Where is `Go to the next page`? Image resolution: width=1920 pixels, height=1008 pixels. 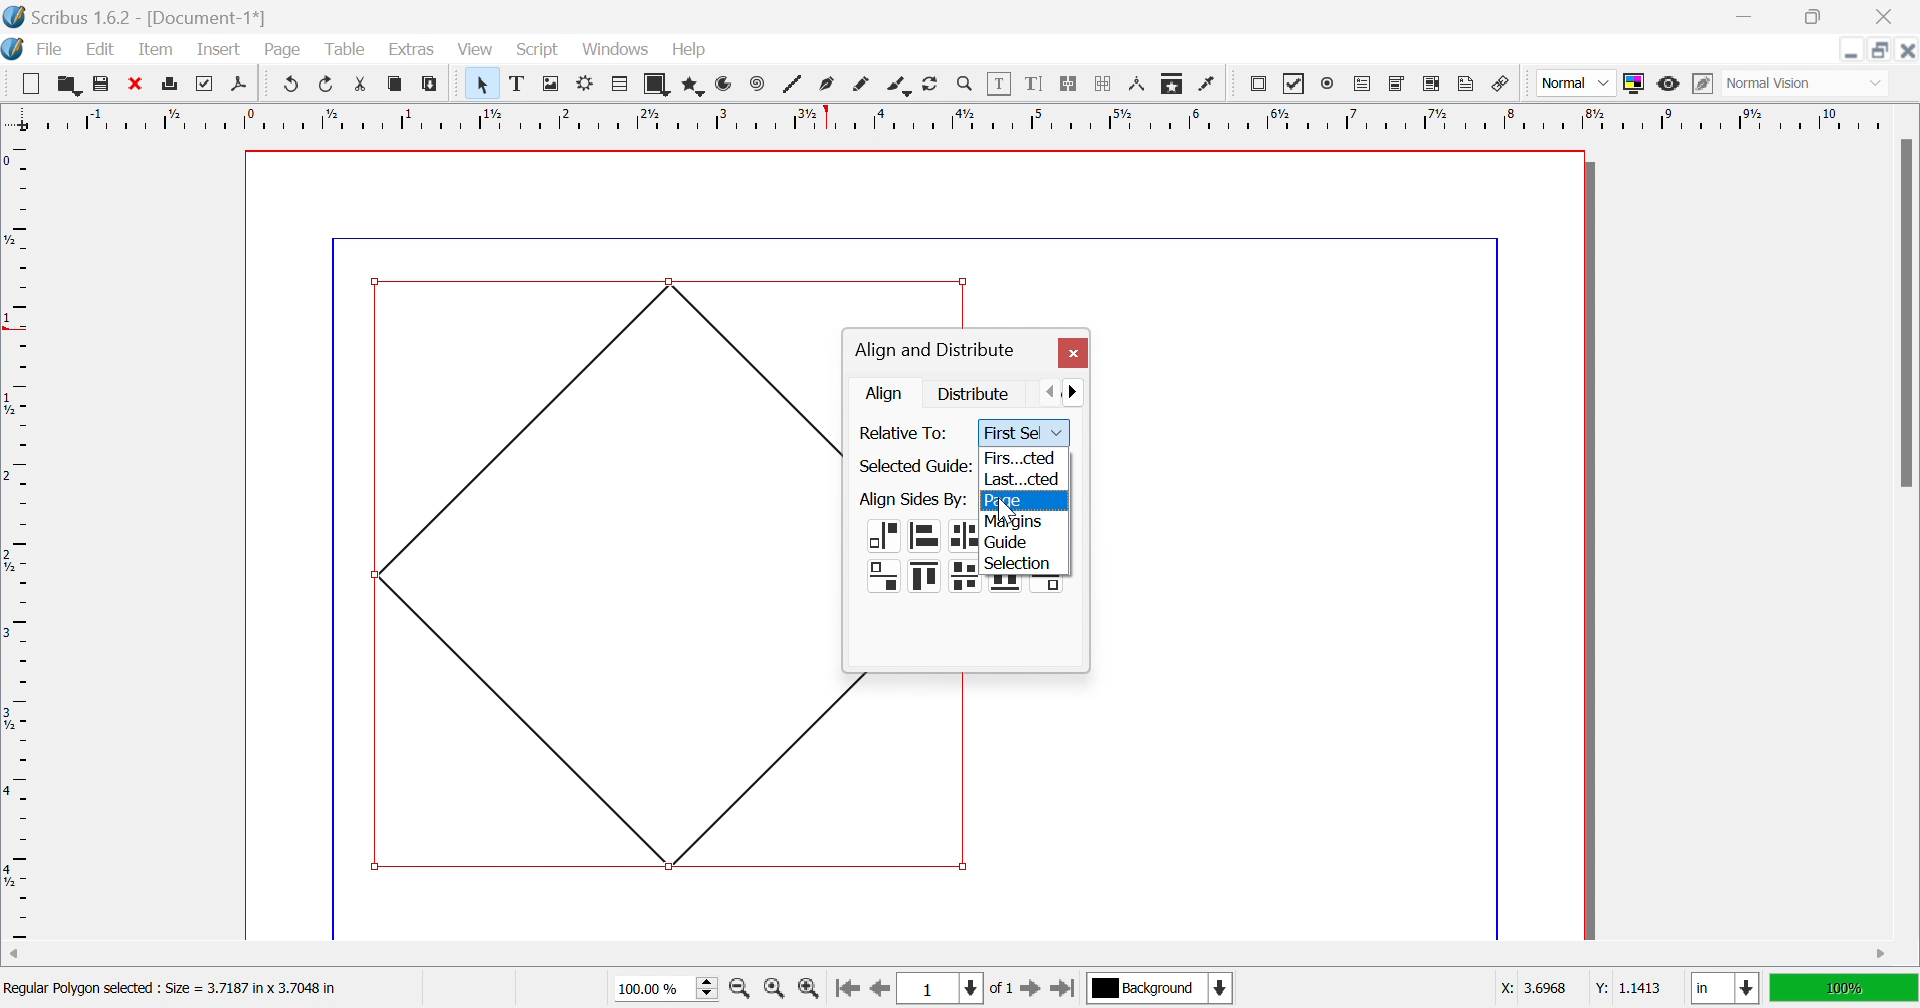 Go to the next page is located at coordinates (1033, 993).